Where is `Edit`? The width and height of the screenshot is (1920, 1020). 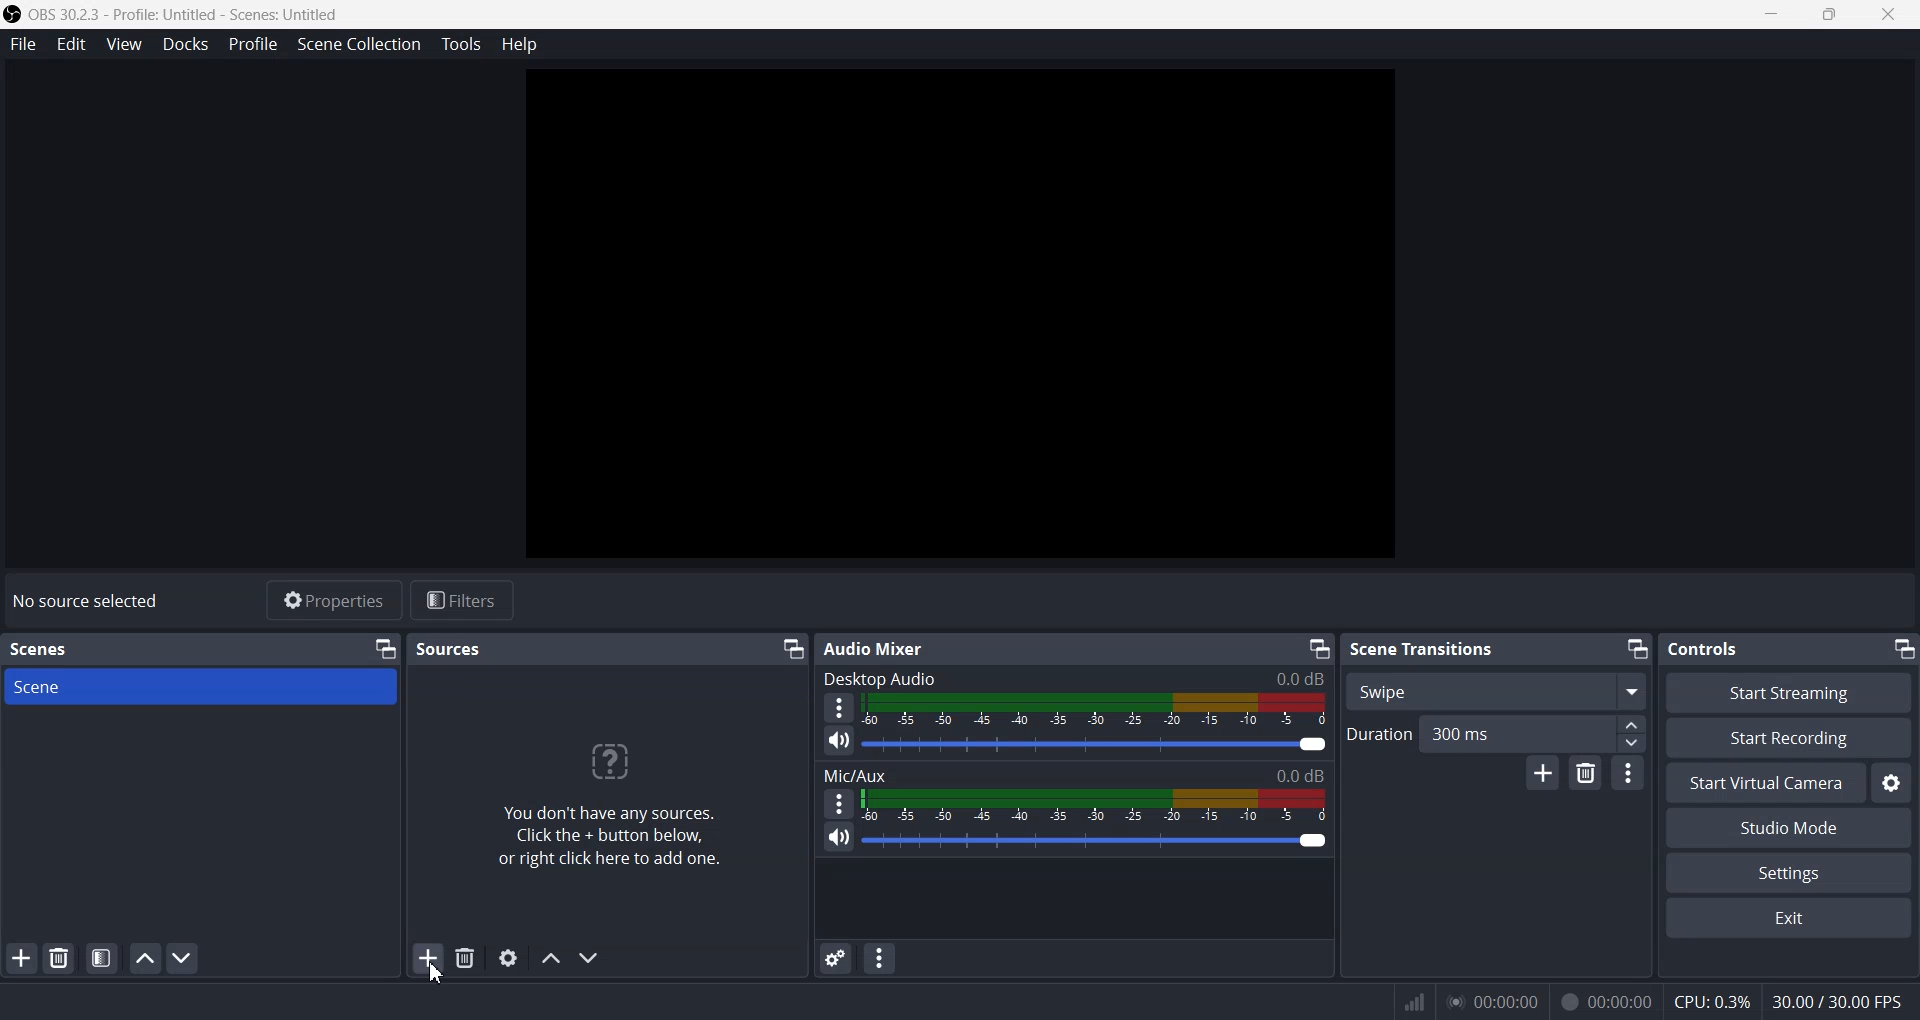
Edit is located at coordinates (71, 44).